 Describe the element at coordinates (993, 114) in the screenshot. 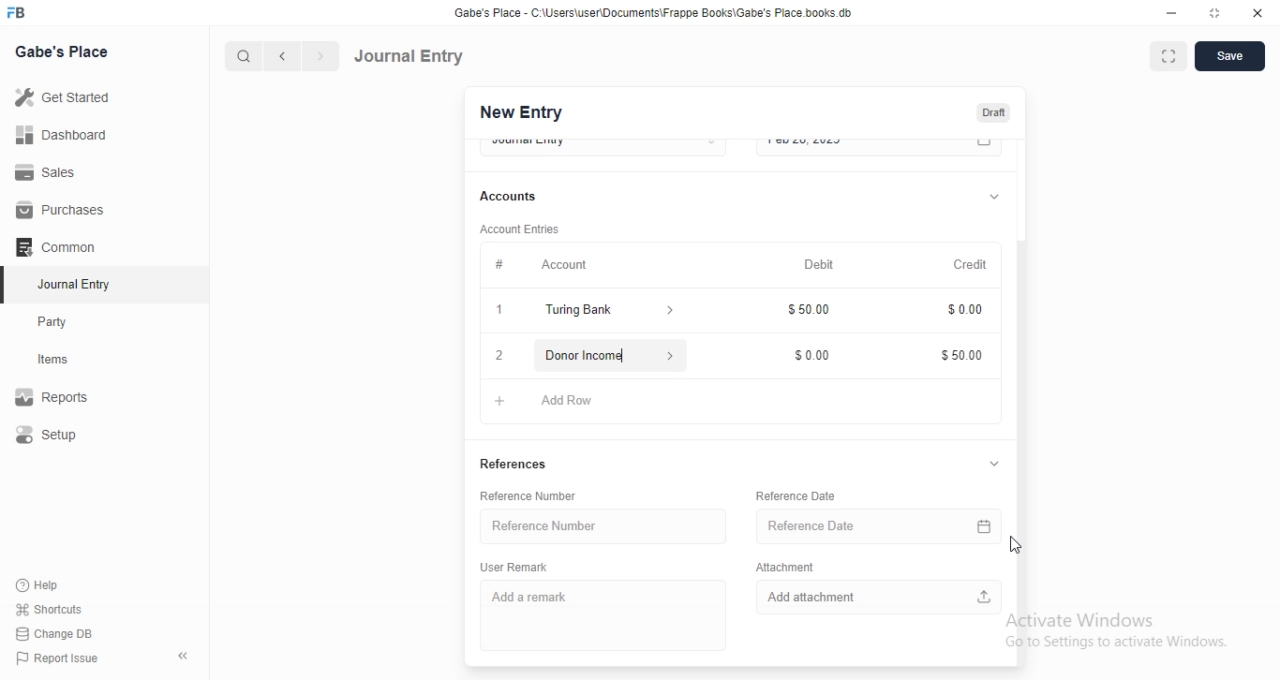

I see `draft` at that location.